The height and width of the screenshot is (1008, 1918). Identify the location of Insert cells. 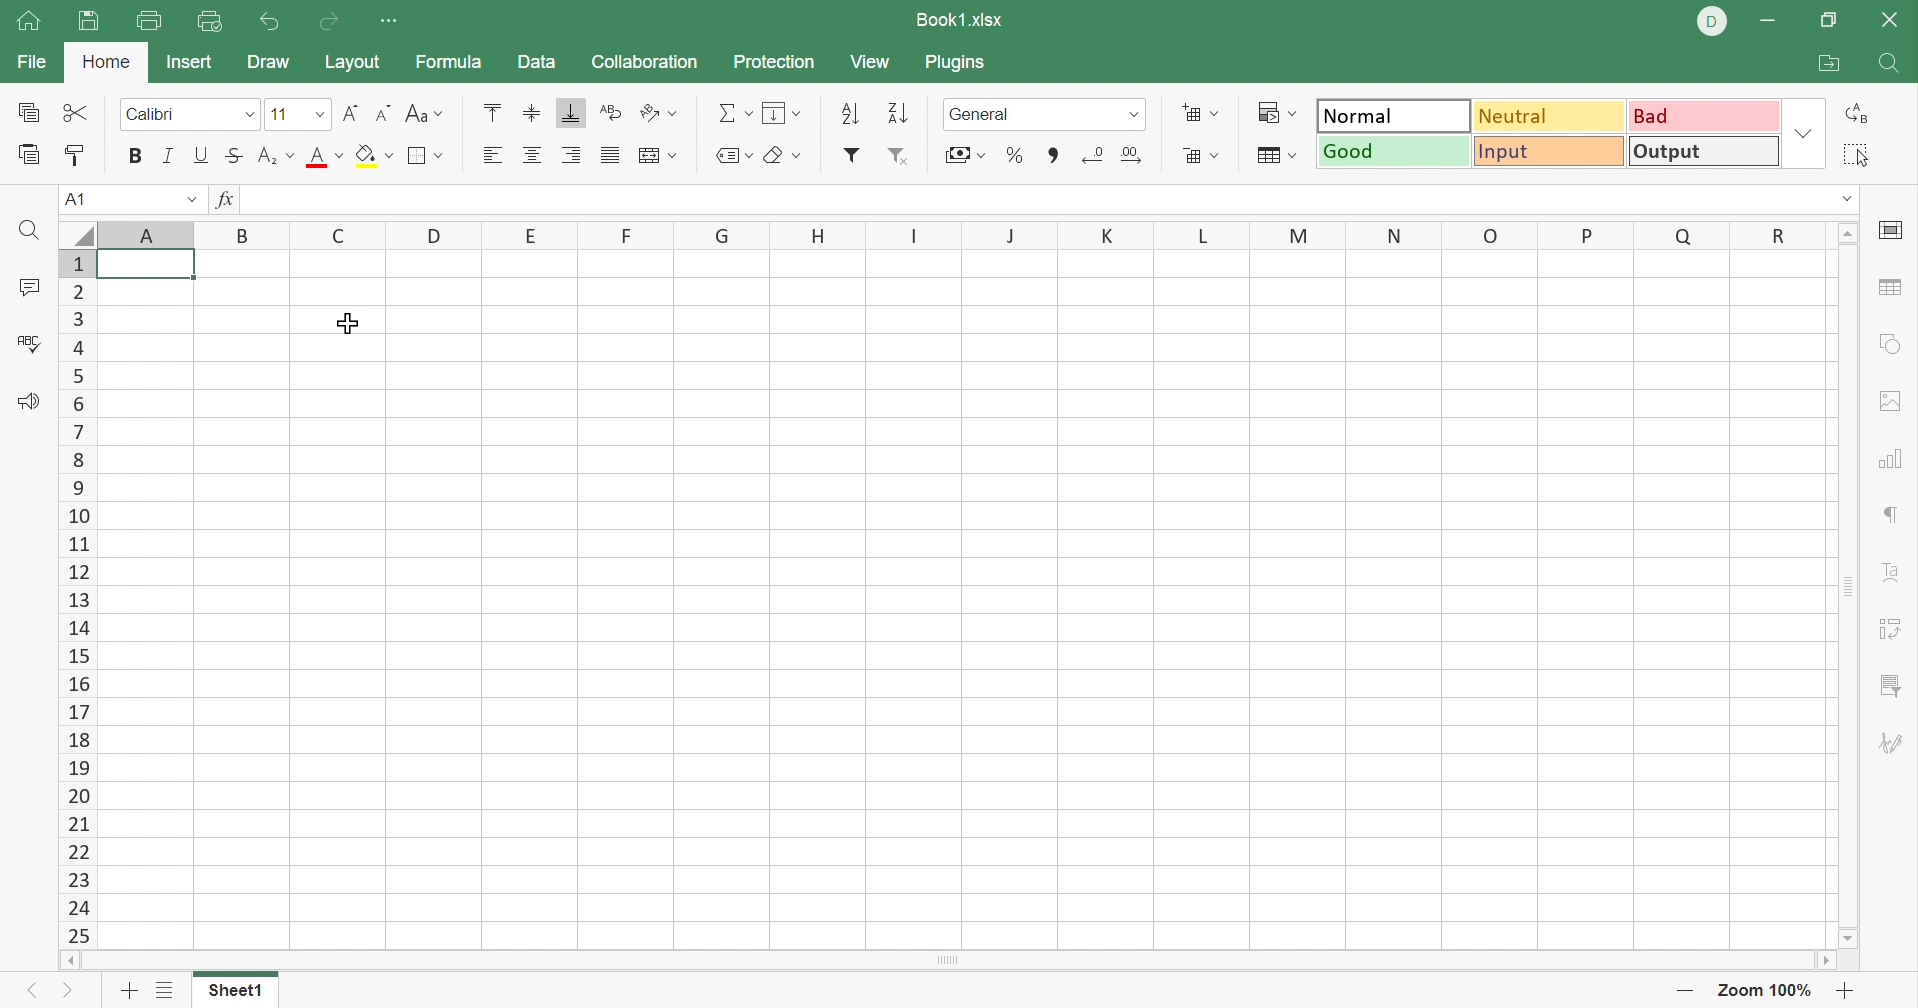
(1197, 112).